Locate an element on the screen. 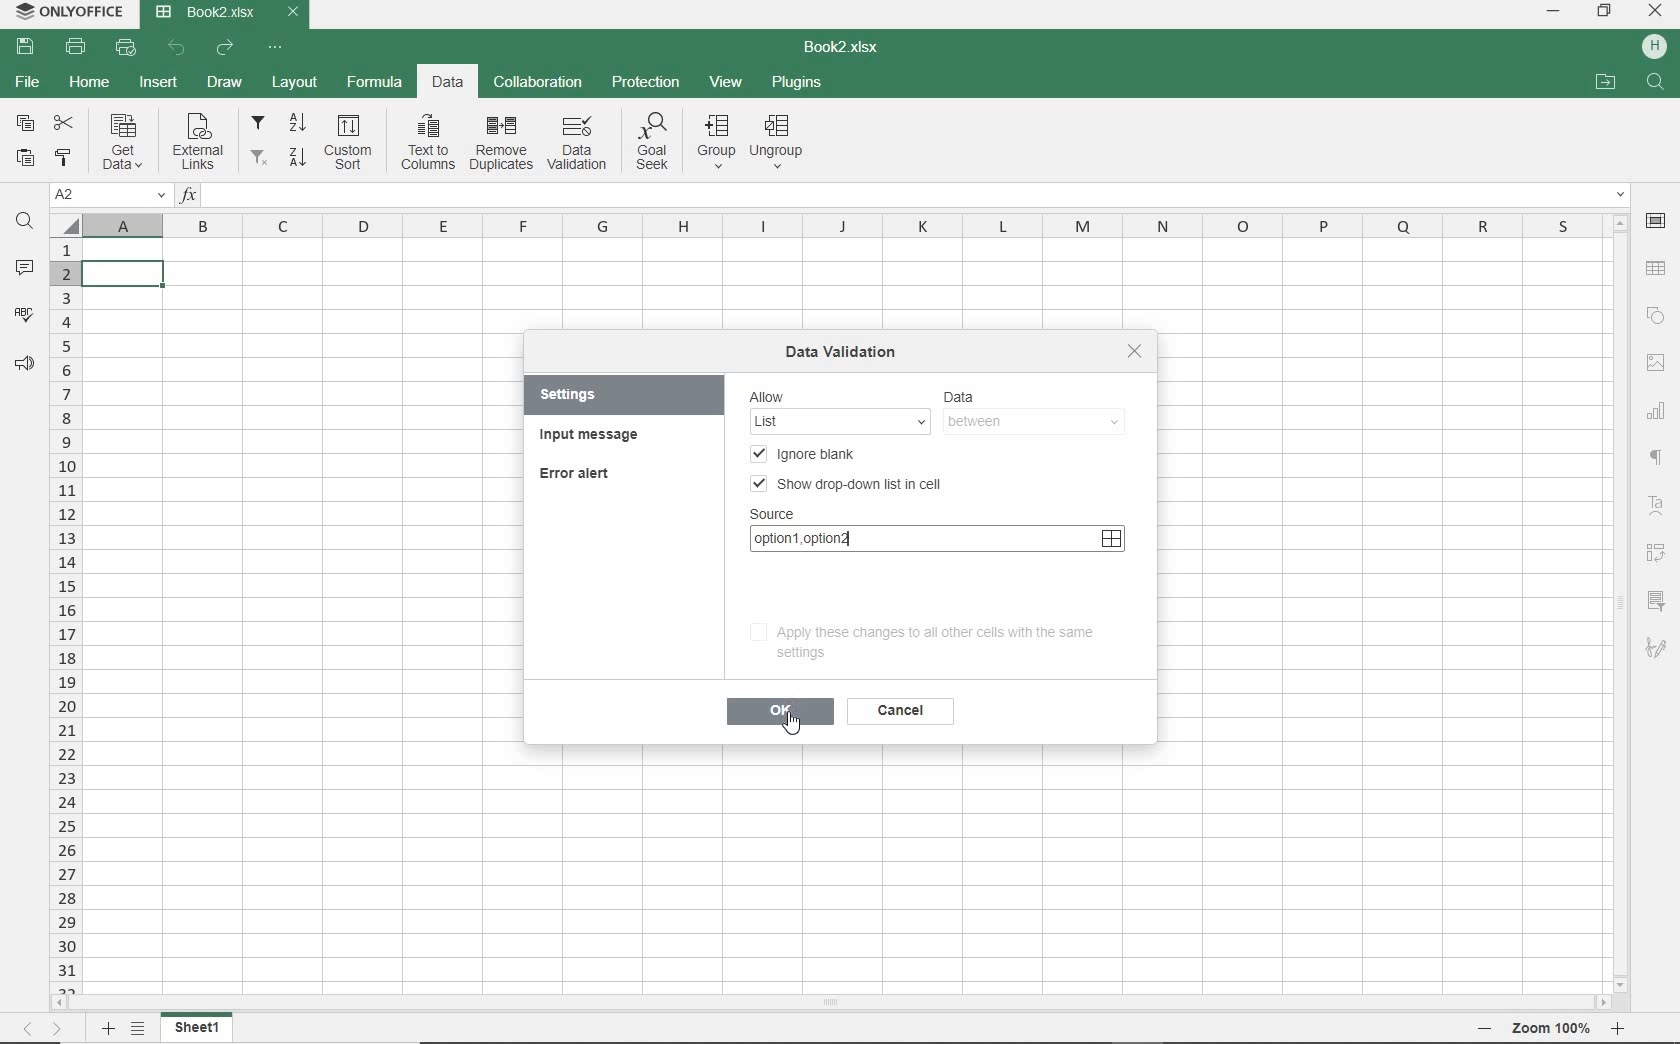 The image size is (1680, 1044). ungroup is located at coordinates (776, 142).